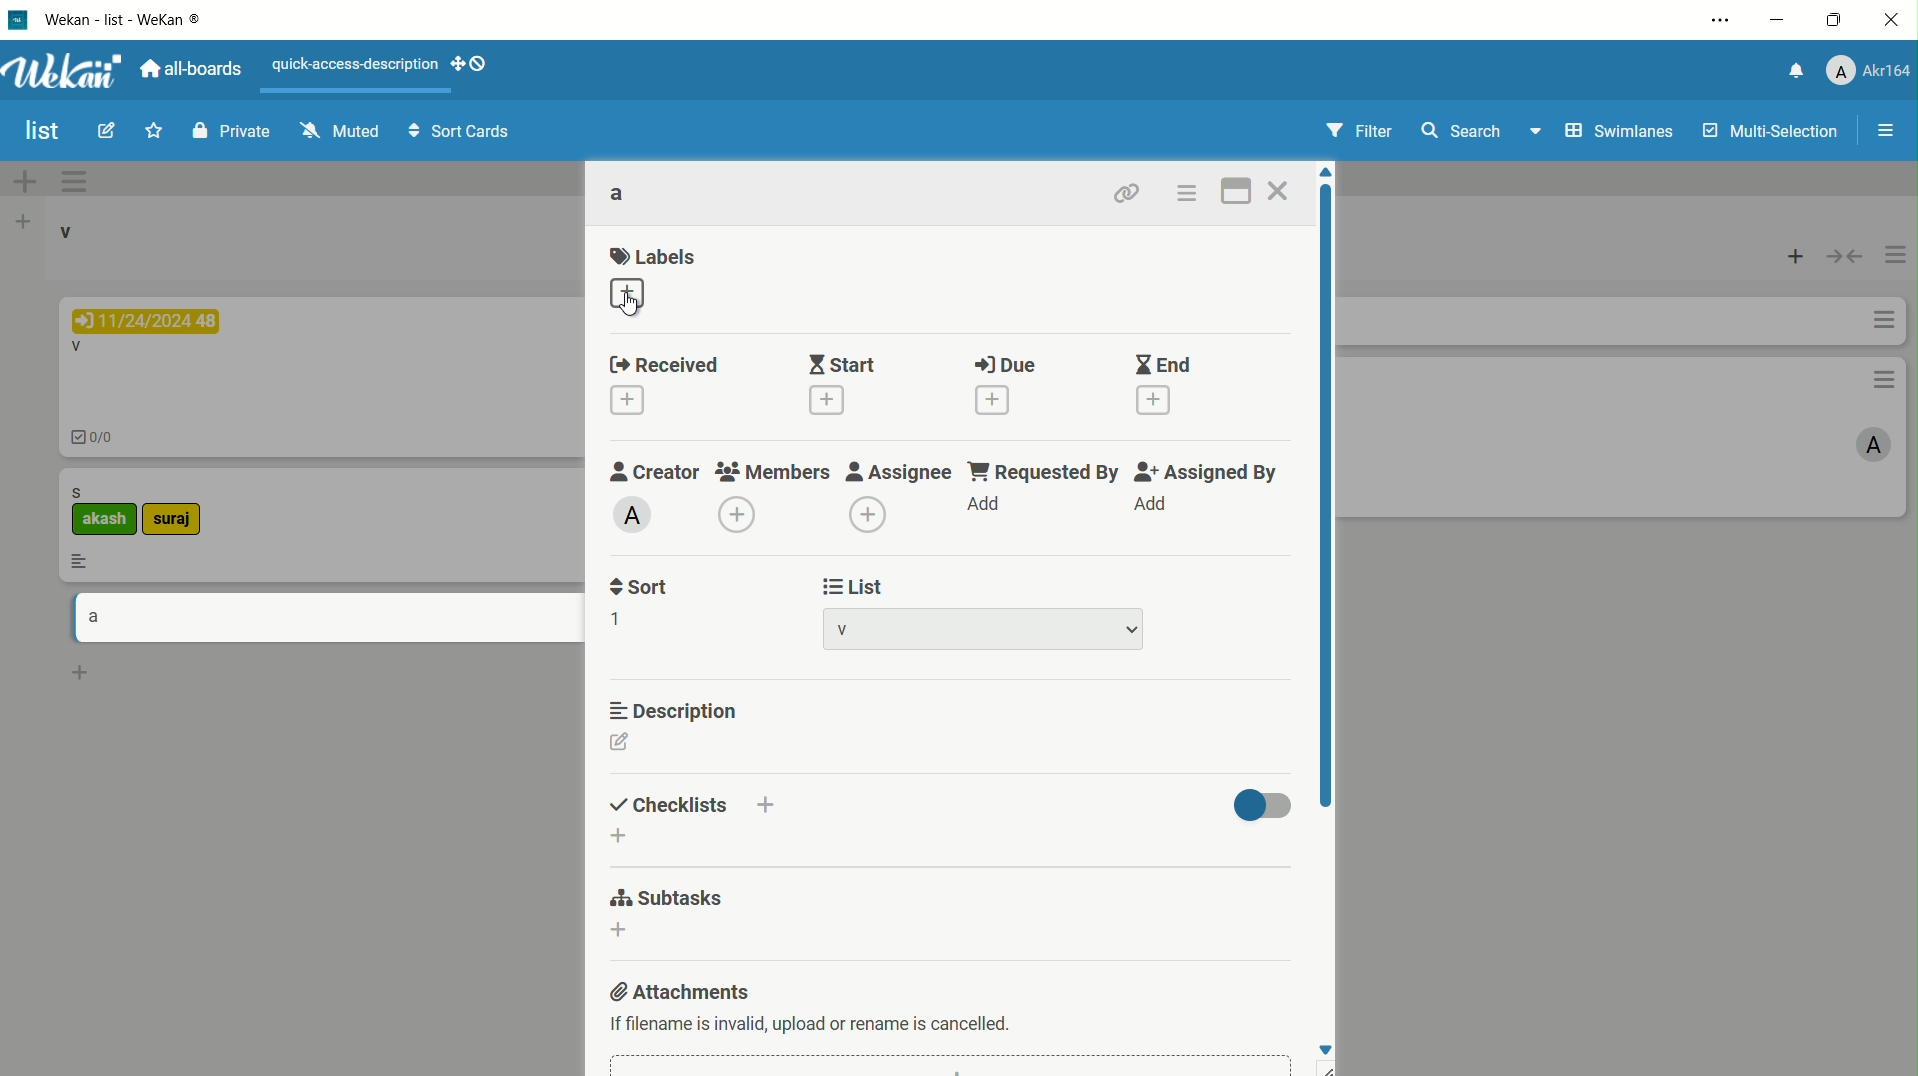 The image size is (1918, 1076). Describe the element at coordinates (1869, 71) in the screenshot. I see `profile` at that location.